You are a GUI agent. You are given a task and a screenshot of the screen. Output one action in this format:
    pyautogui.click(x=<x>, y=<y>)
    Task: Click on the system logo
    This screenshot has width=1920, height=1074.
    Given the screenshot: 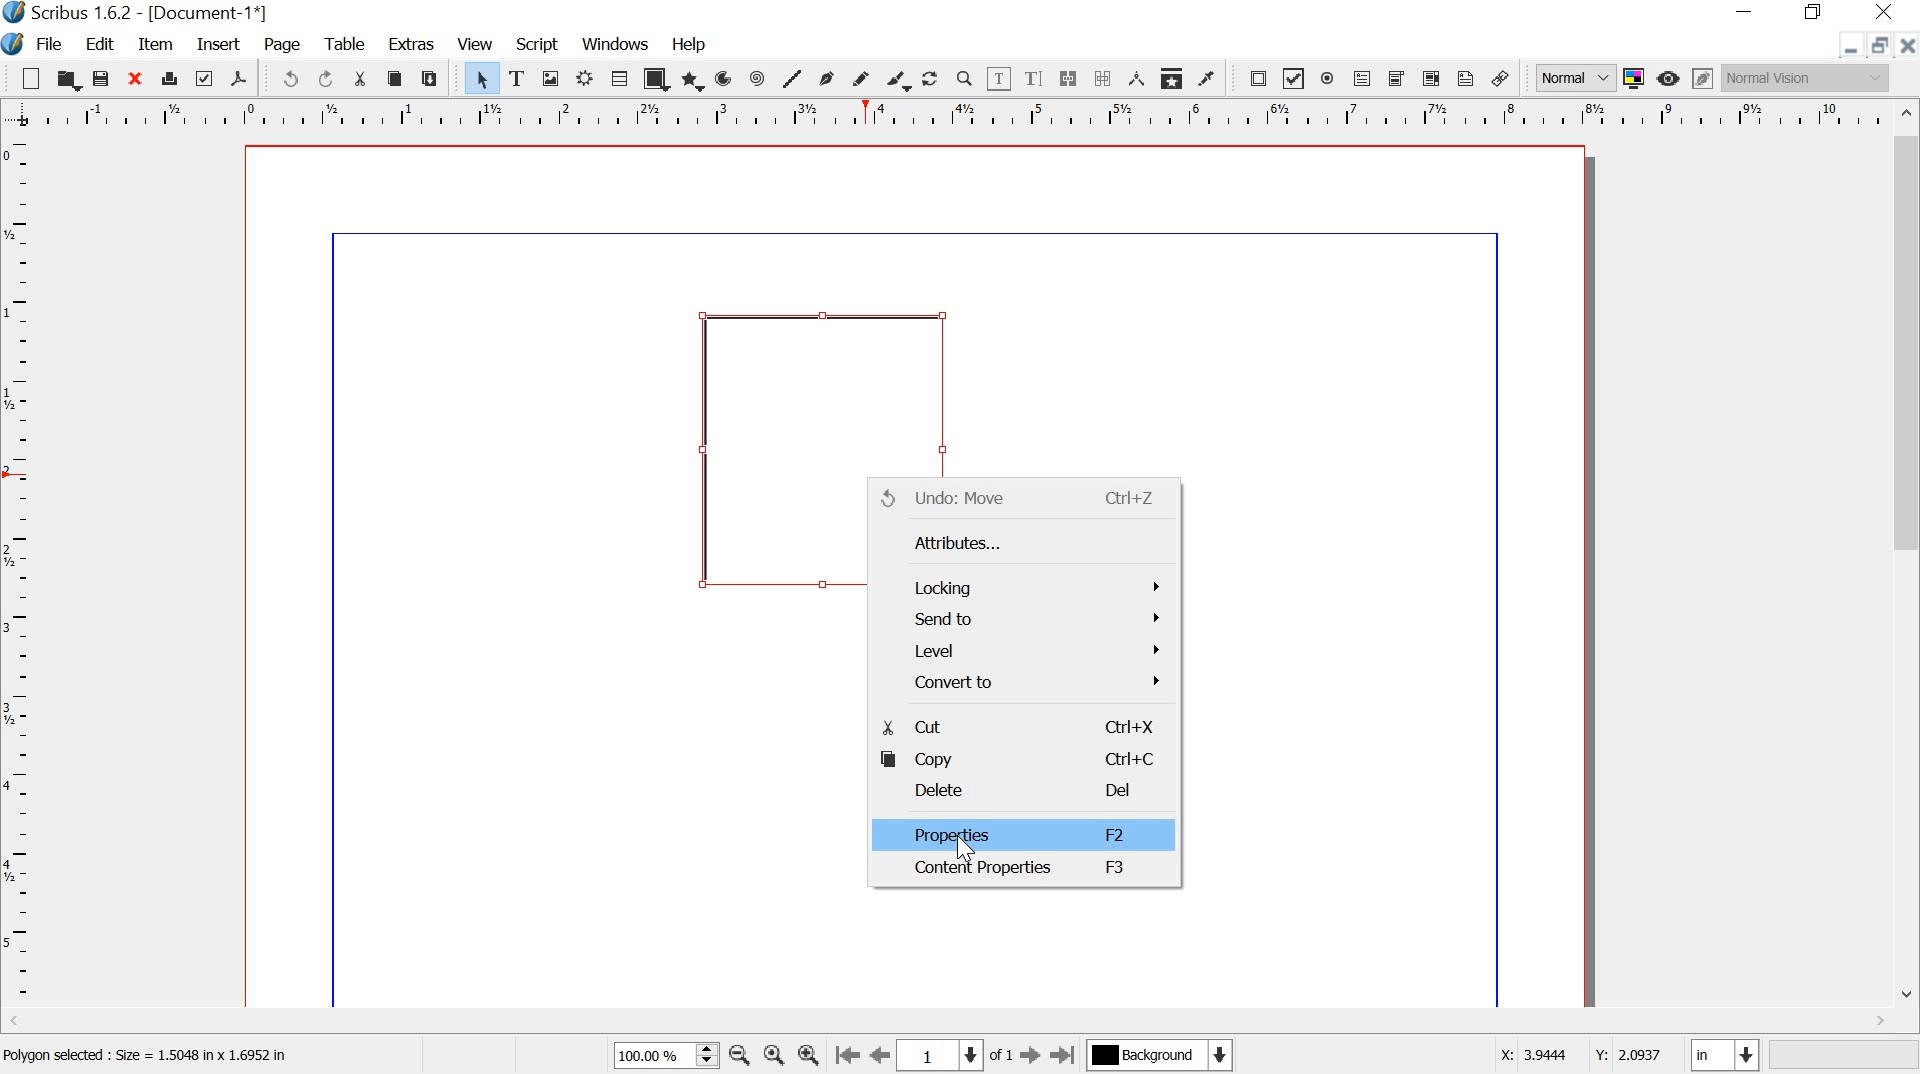 What is the action you would take?
    pyautogui.click(x=14, y=43)
    